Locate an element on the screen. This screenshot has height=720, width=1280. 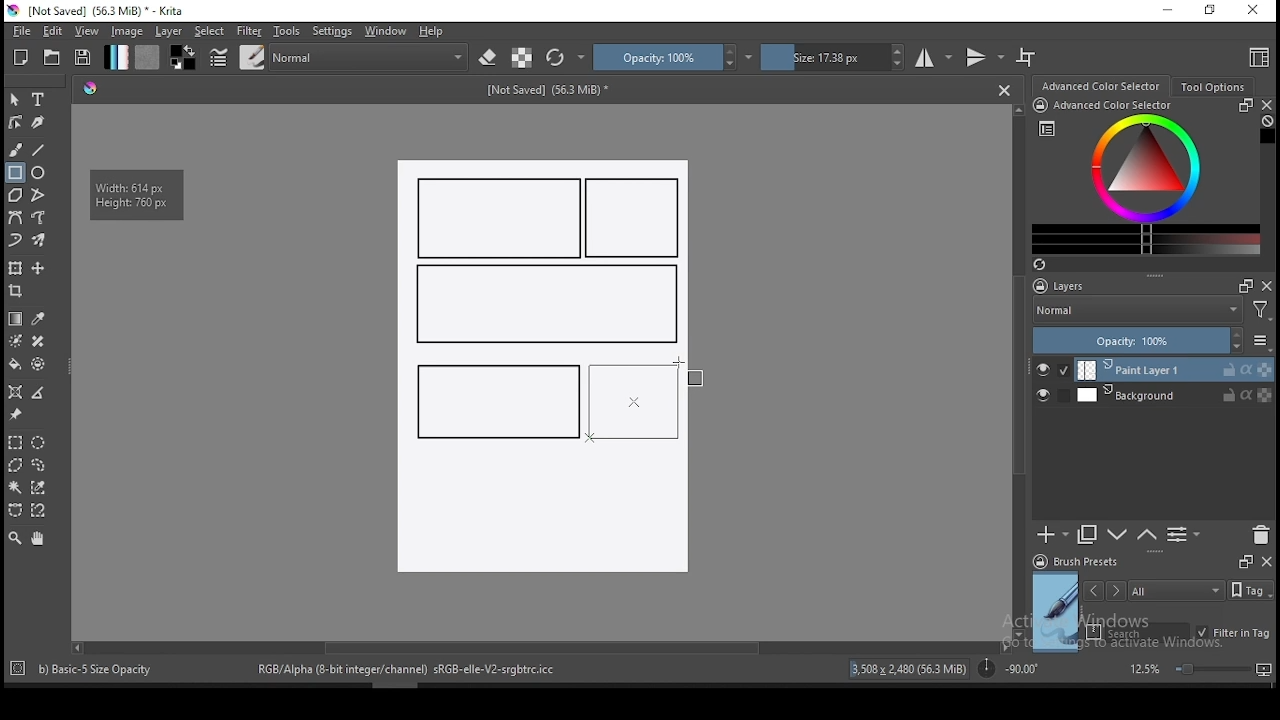
windows is located at coordinates (386, 31).